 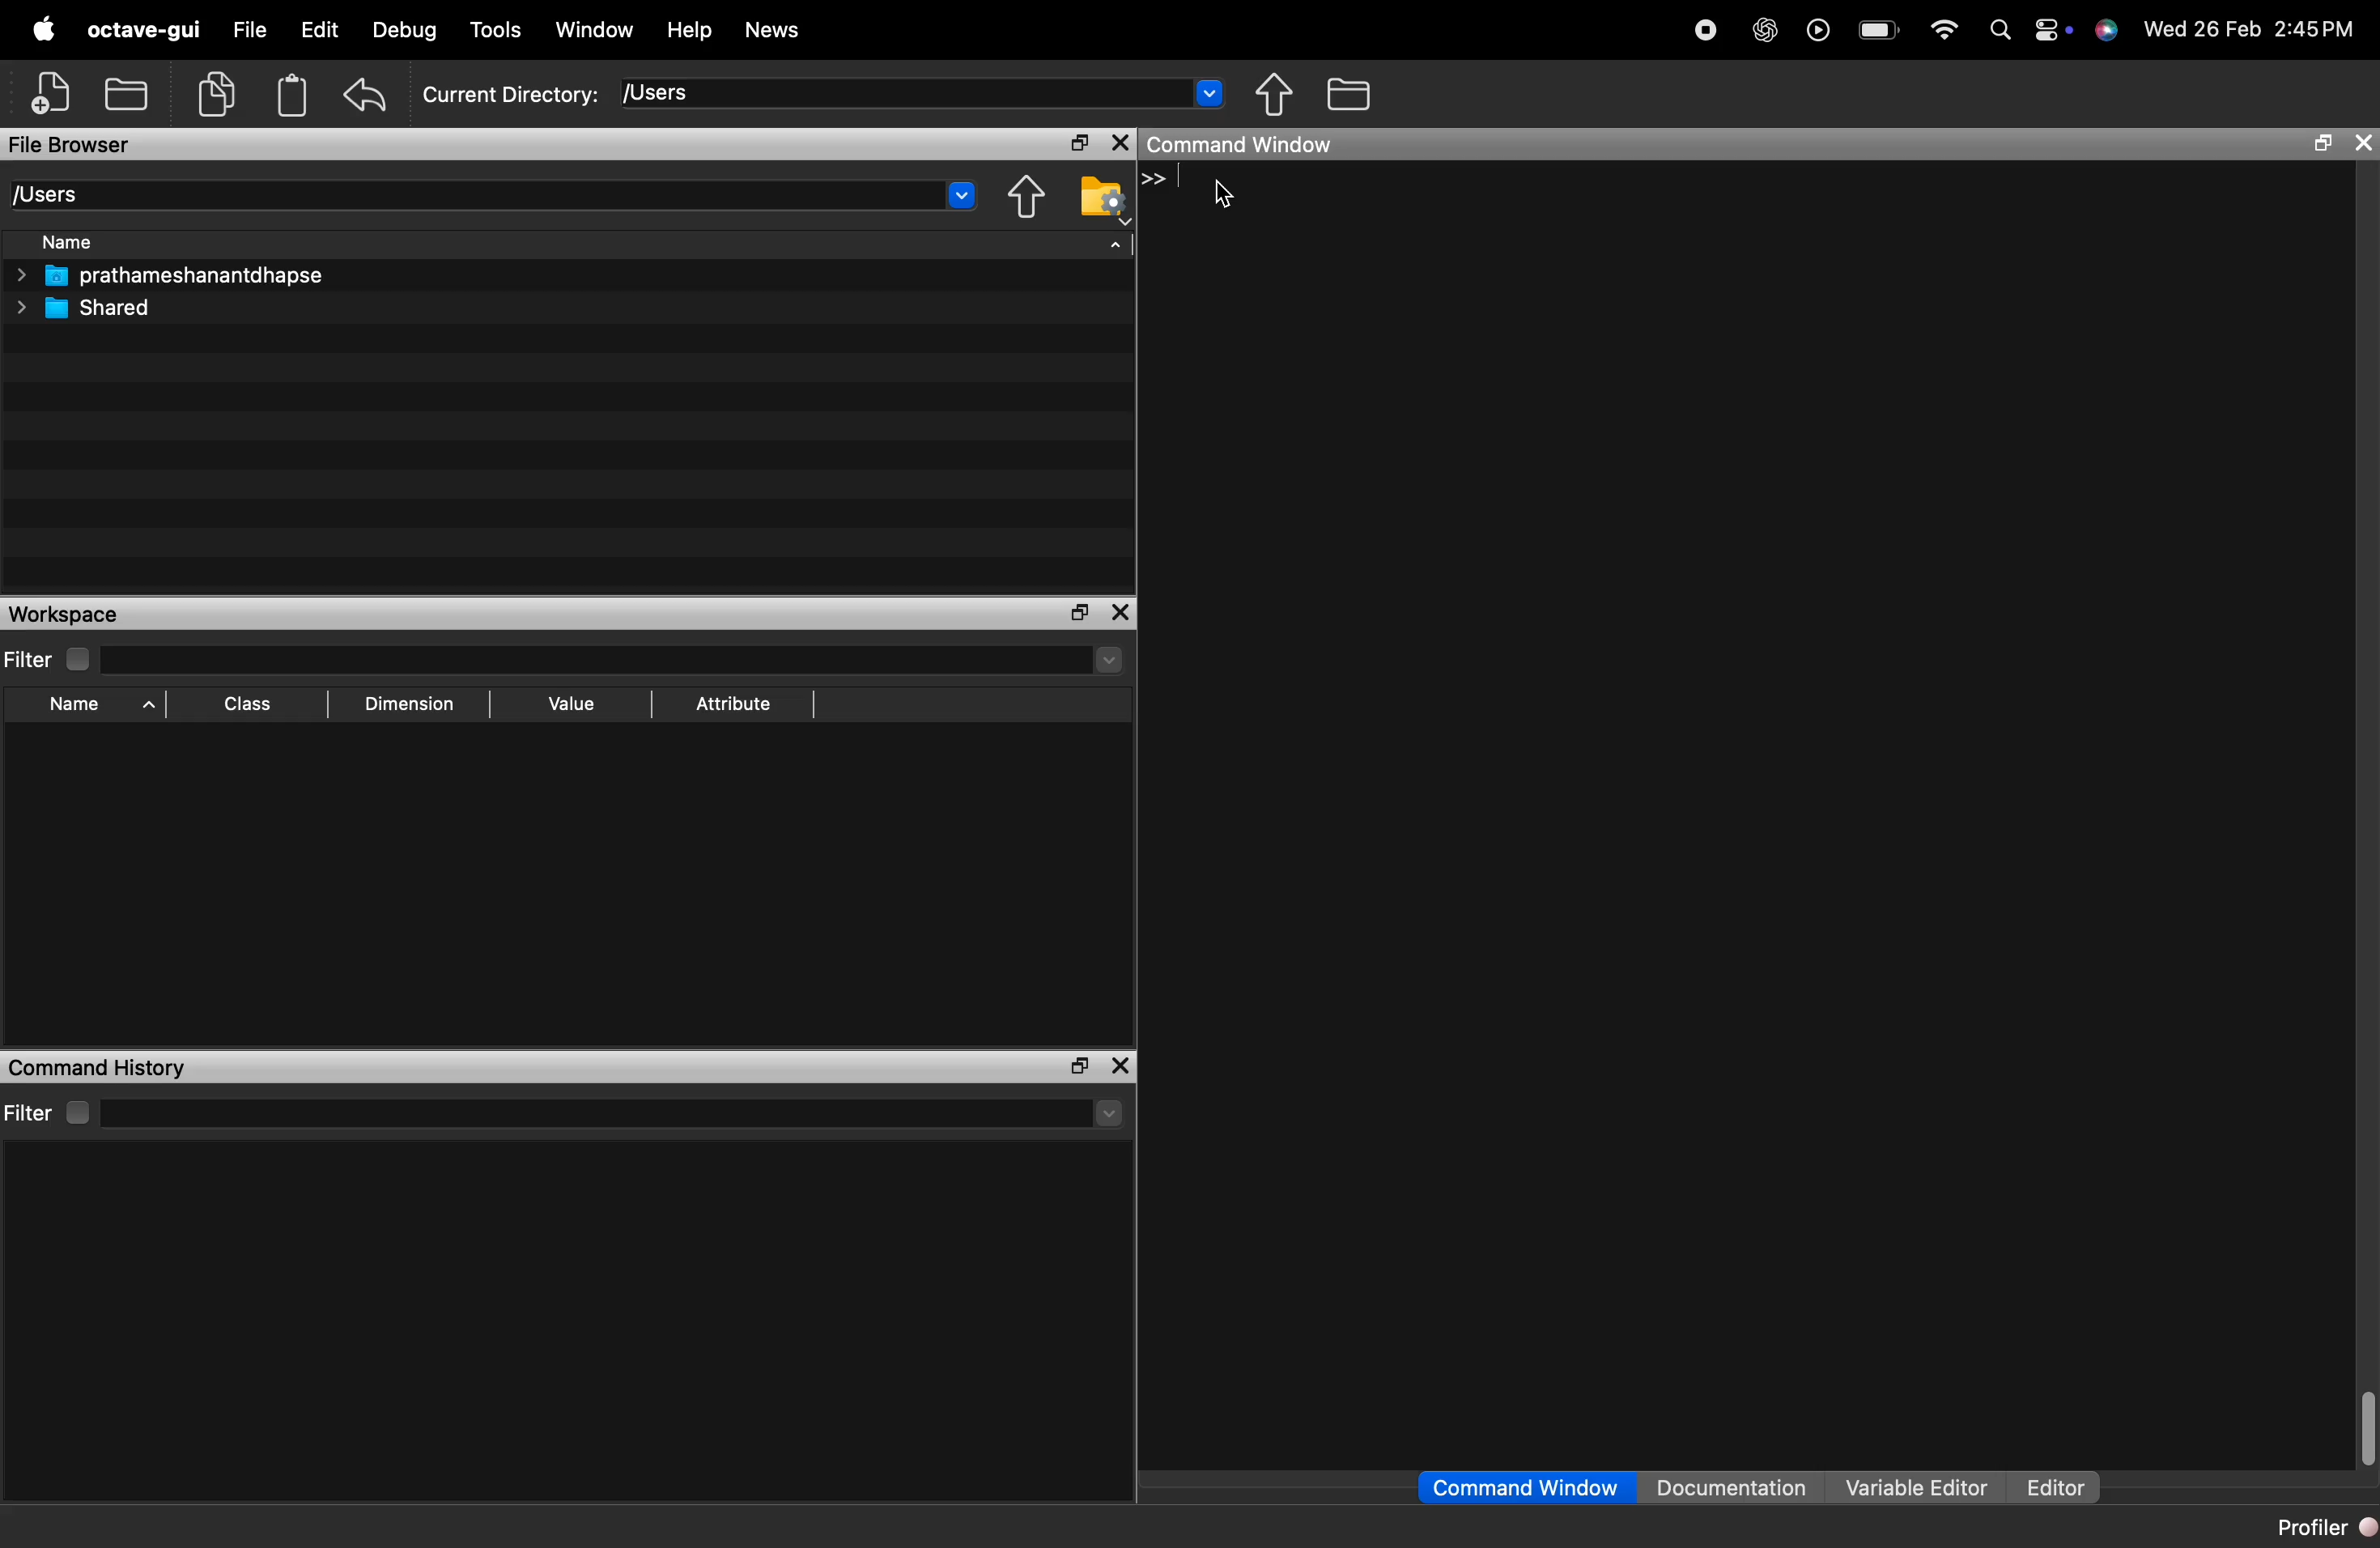 I want to click on move, so click(x=1023, y=201).